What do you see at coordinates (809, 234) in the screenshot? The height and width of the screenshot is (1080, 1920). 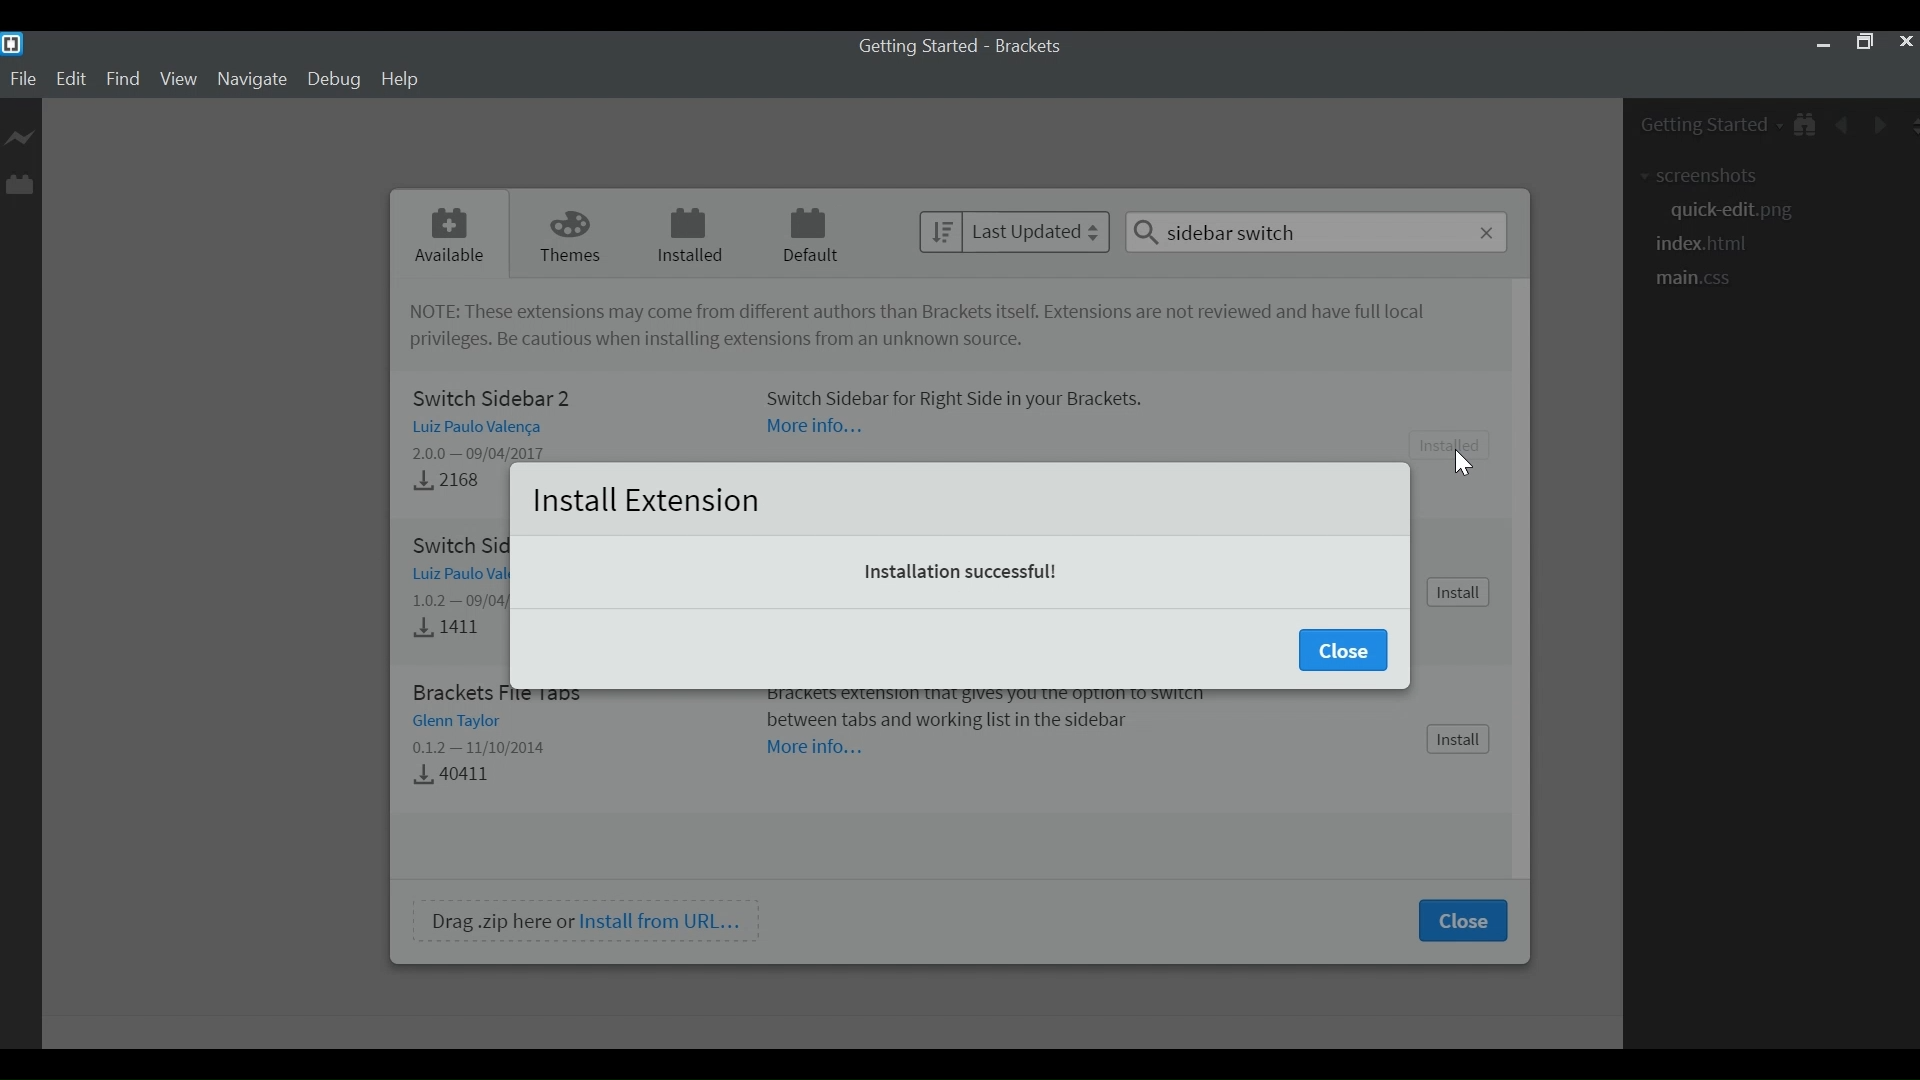 I see `Default` at bounding box center [809, 234].